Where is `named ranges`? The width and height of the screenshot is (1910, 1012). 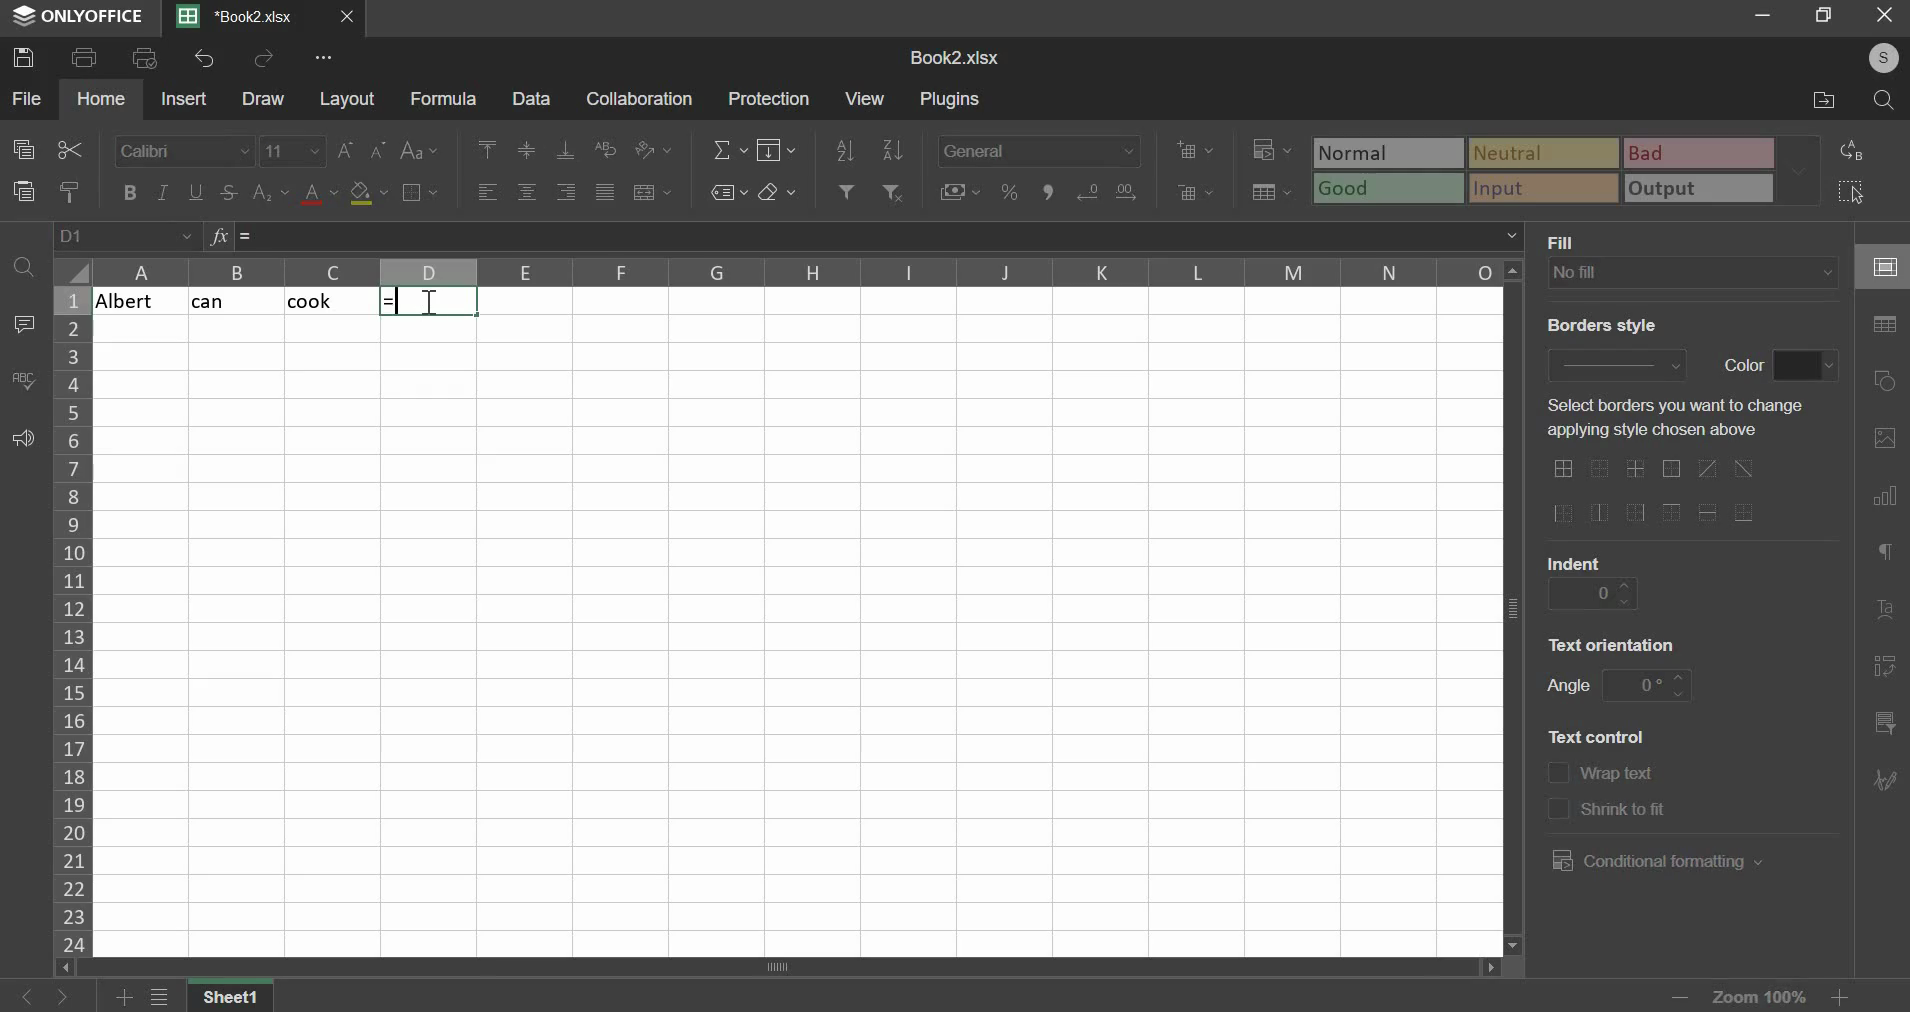
named ranges is located at coordinates (727, 192).